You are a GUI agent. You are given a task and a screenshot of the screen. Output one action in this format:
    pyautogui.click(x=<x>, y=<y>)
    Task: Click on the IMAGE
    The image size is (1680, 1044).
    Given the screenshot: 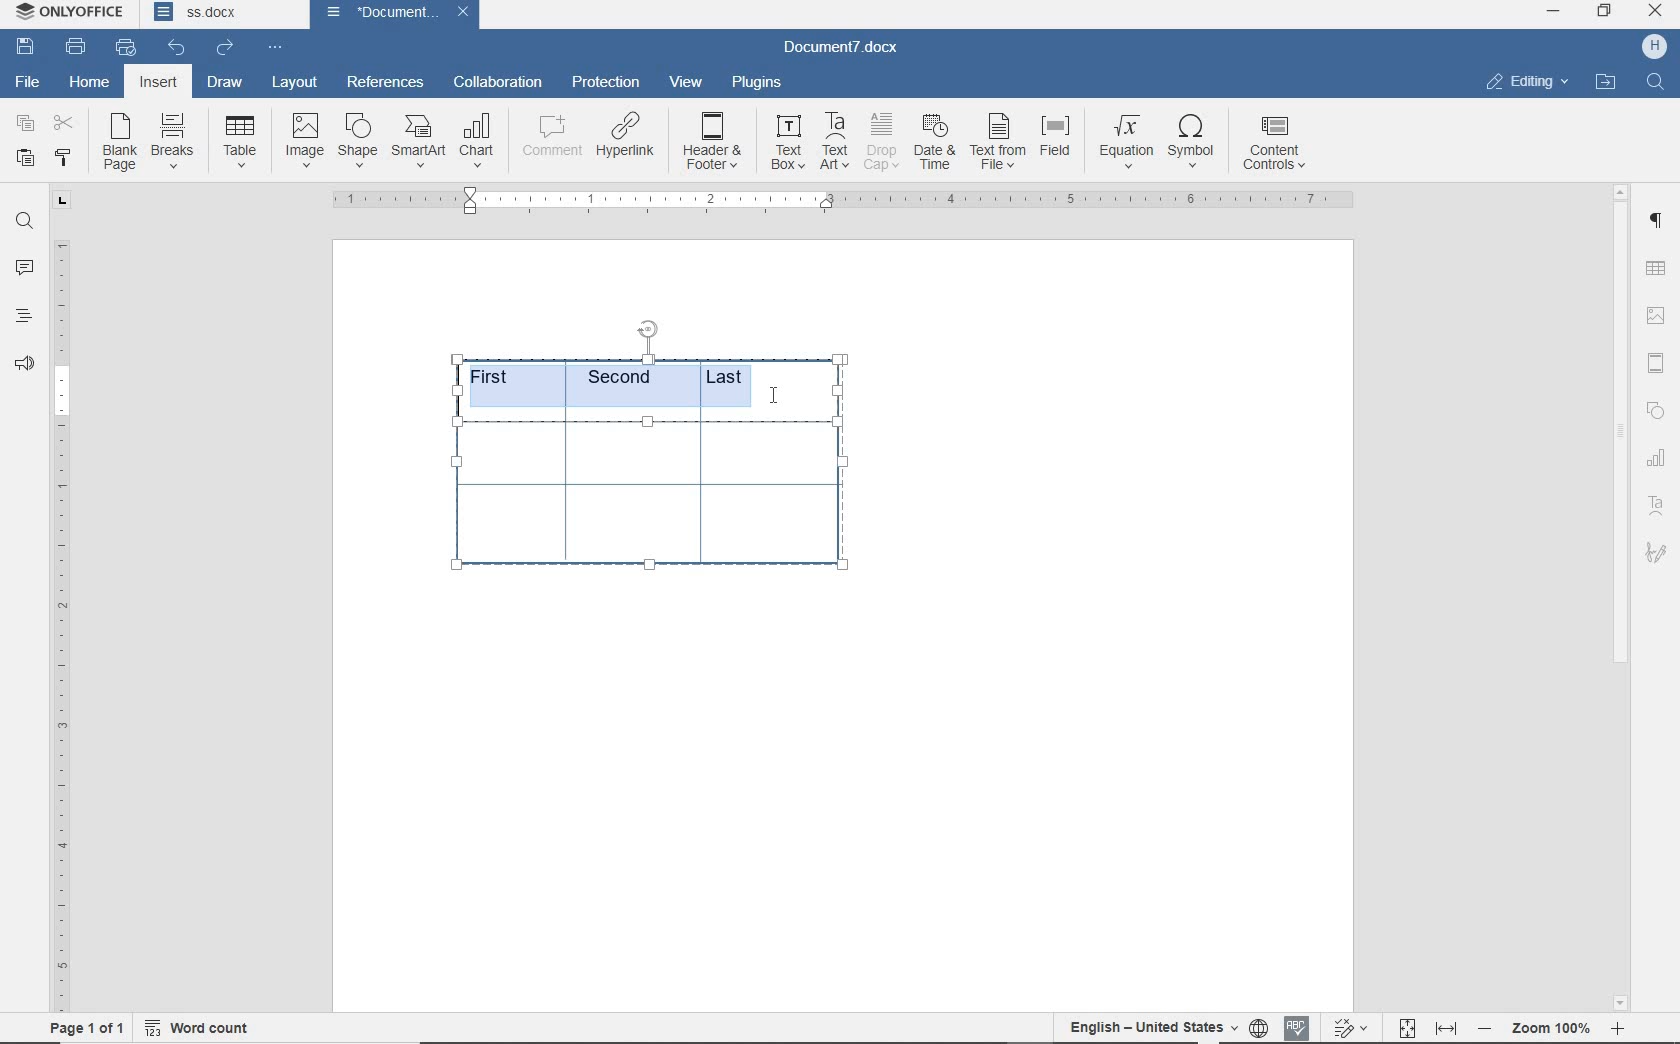 What is the action you would take?
    pyautogui.click(x=1657, y=315)
    